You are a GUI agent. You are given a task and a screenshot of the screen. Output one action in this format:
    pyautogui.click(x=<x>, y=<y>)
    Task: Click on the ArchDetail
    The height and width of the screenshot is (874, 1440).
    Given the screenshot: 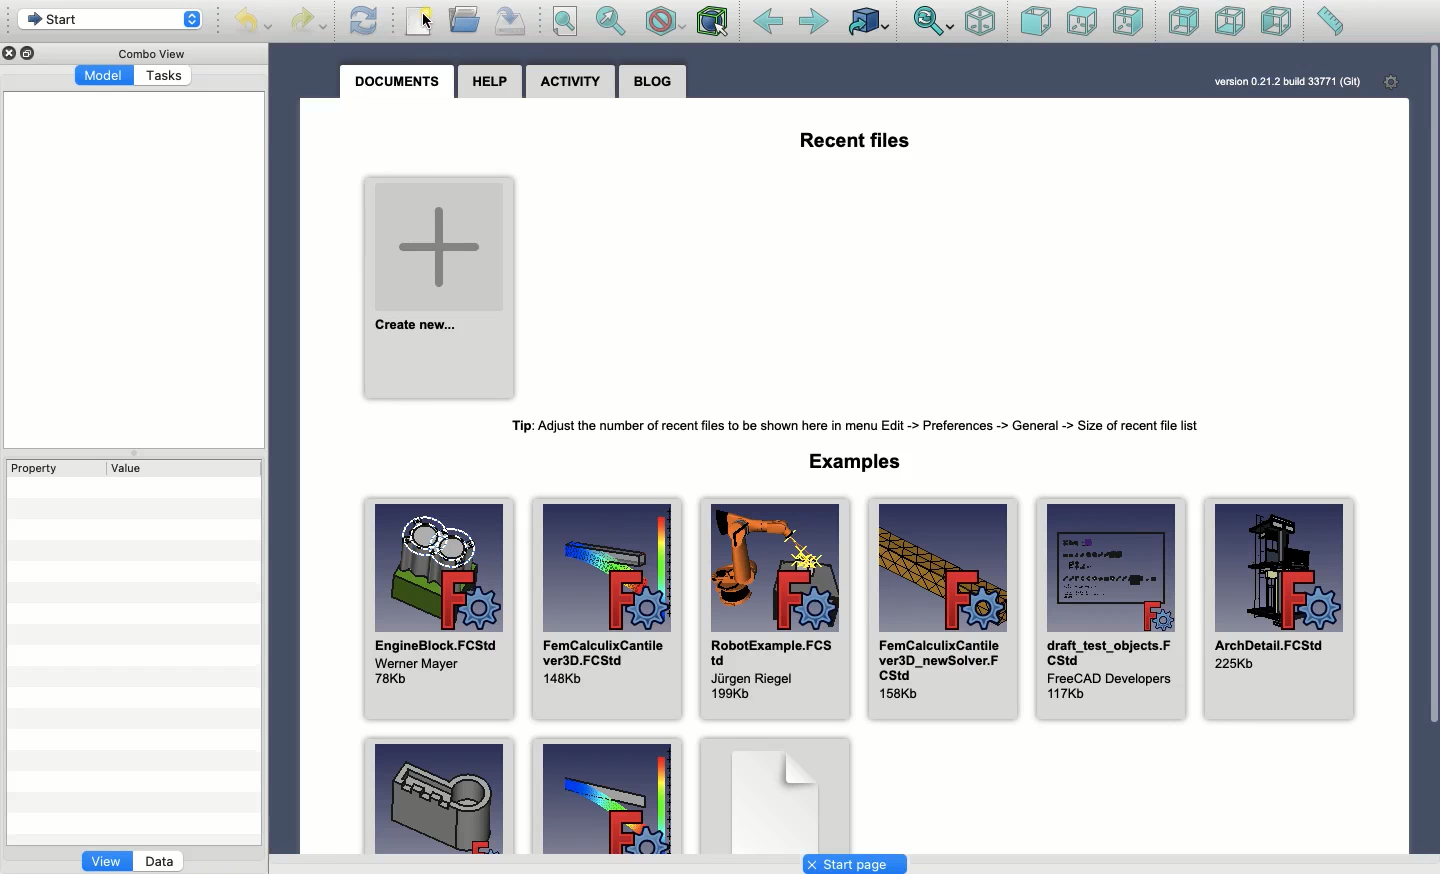 What is the action you would take?
    pyautogui.click(x=1278, y=611)
    